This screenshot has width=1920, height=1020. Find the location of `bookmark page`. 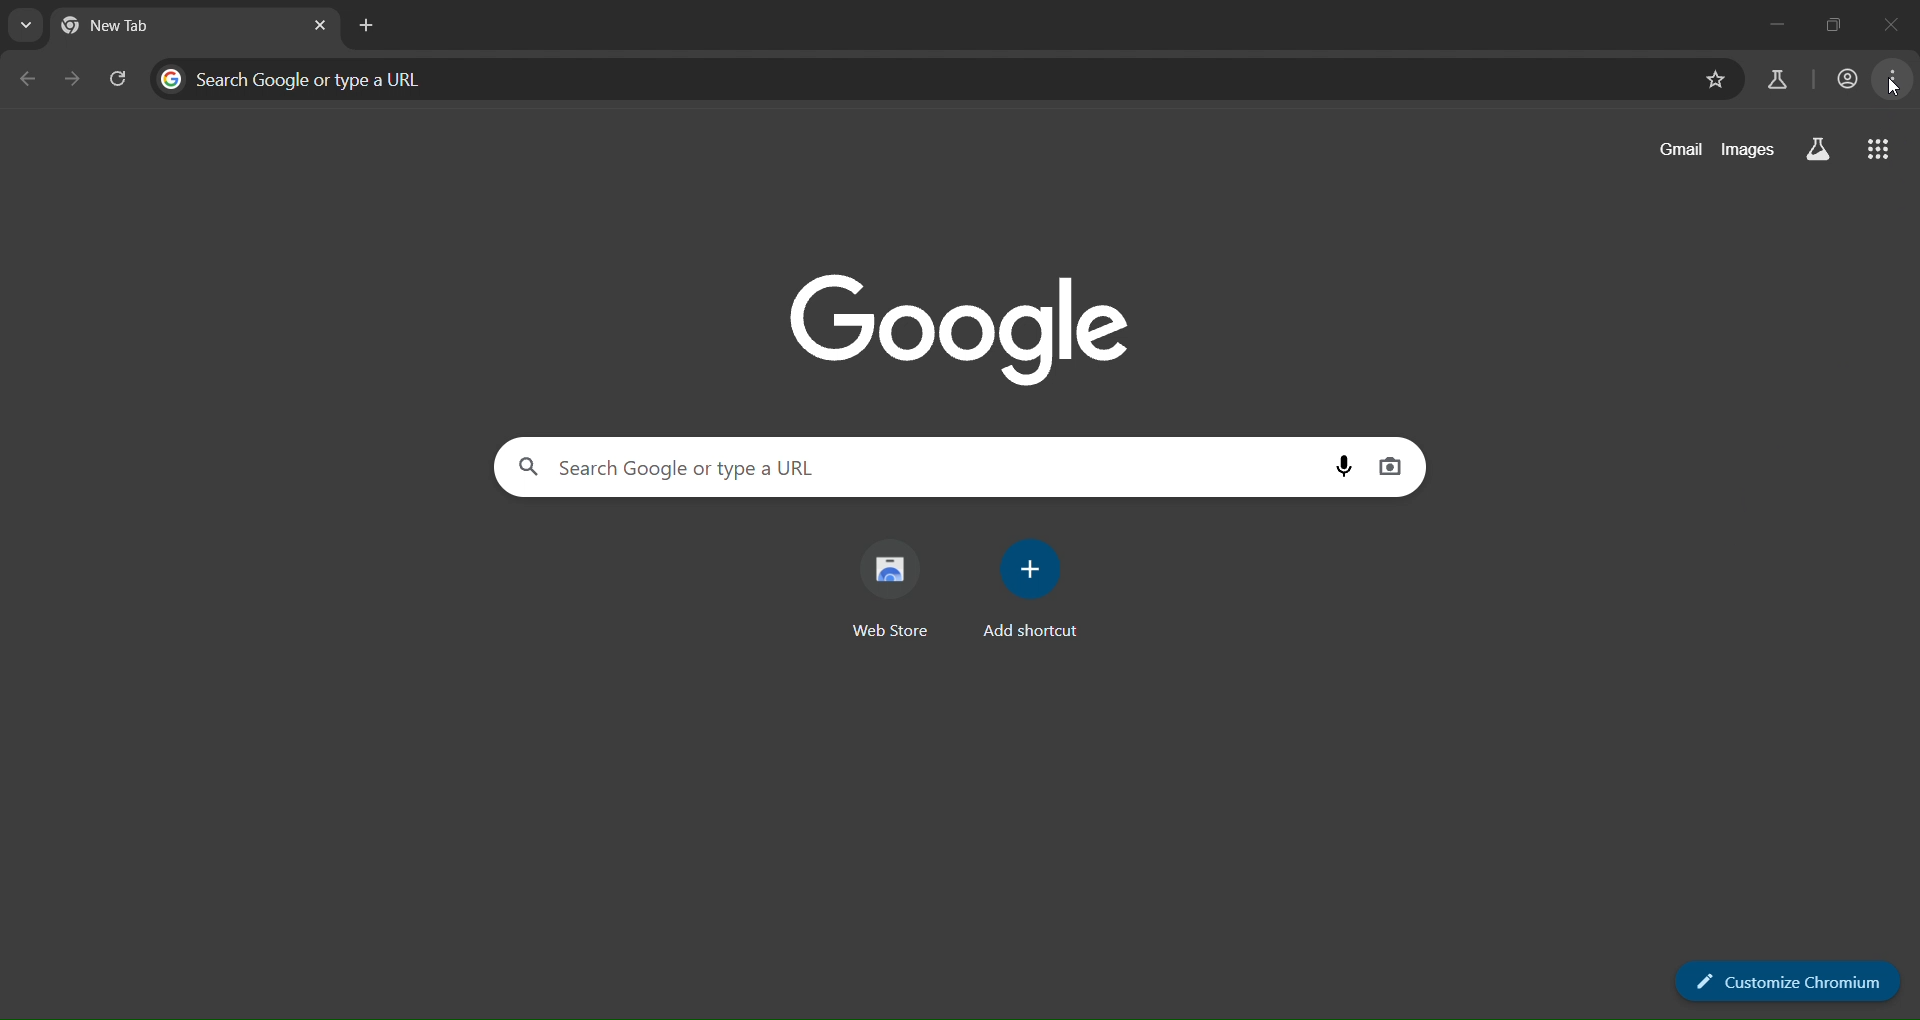

bookmark page is located at coordinates (1714, 79).